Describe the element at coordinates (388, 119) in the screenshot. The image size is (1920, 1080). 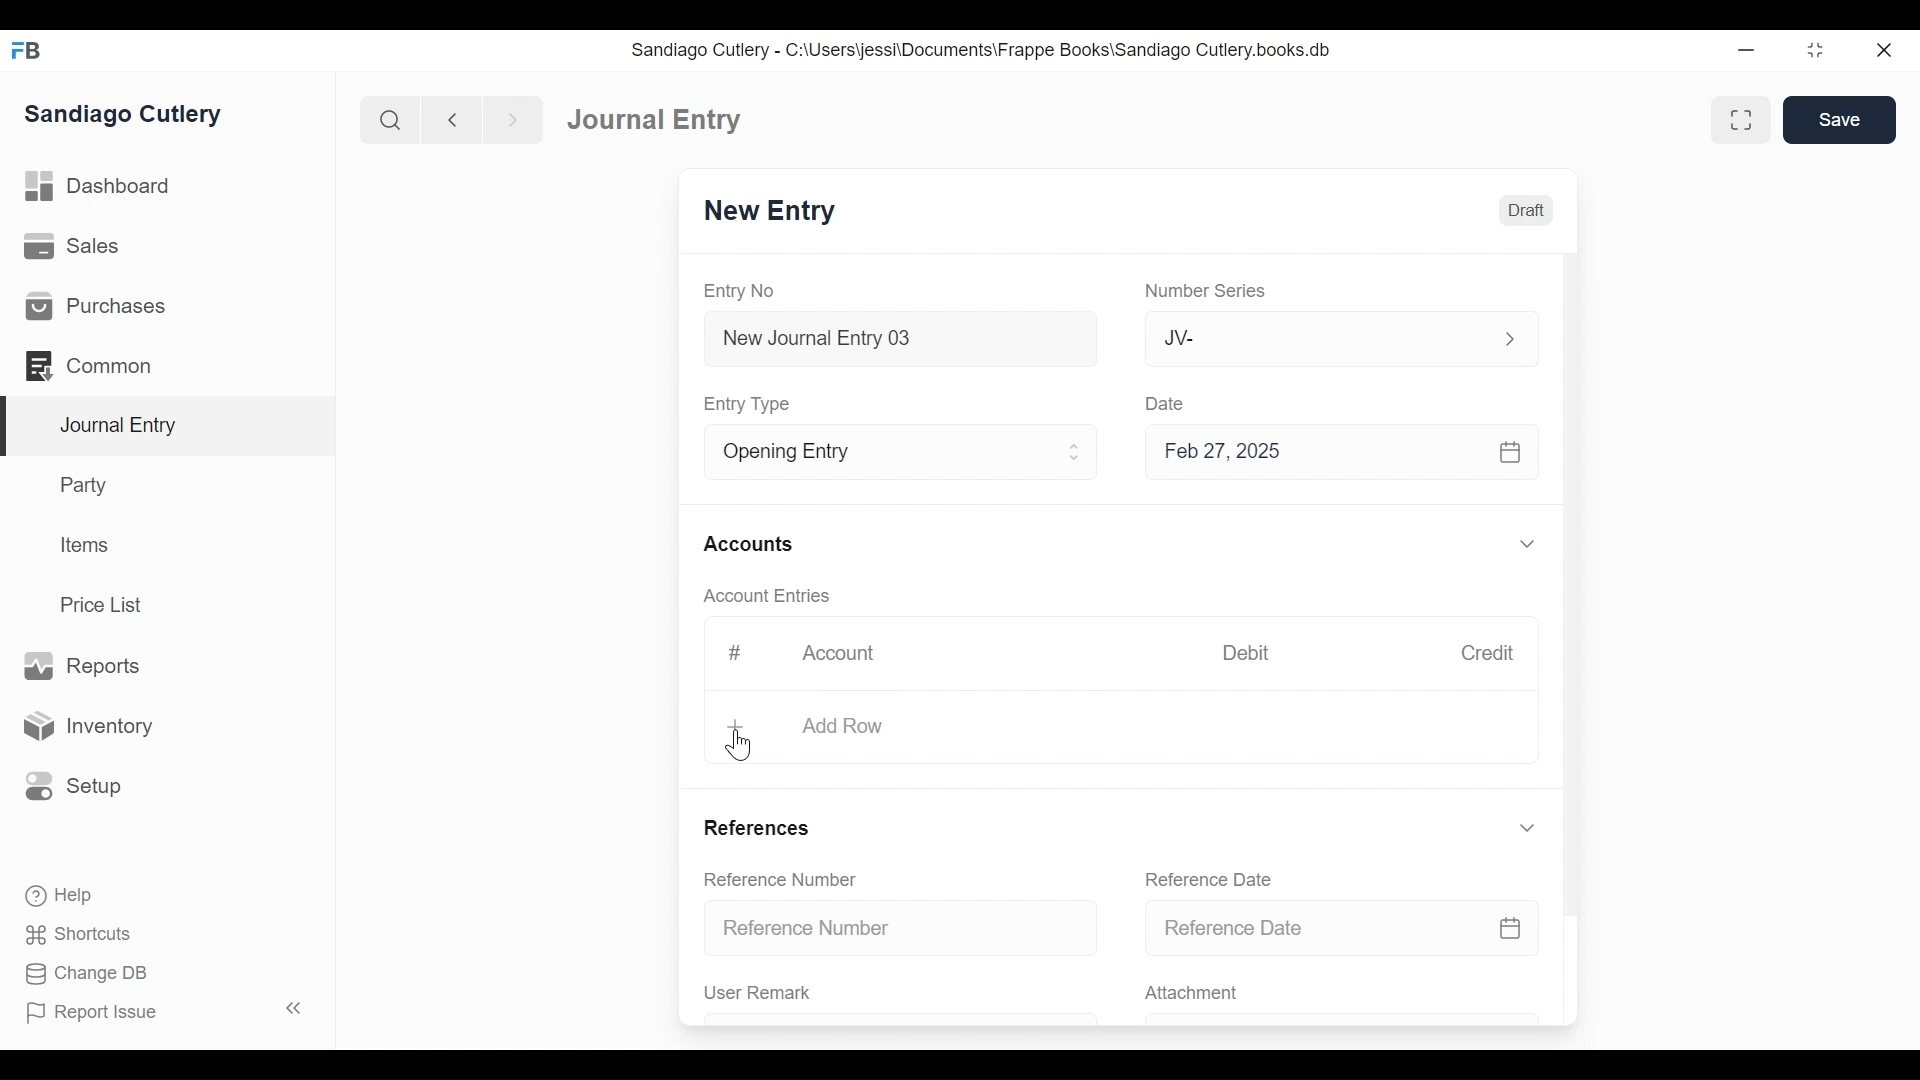
I see `Search` at that location.